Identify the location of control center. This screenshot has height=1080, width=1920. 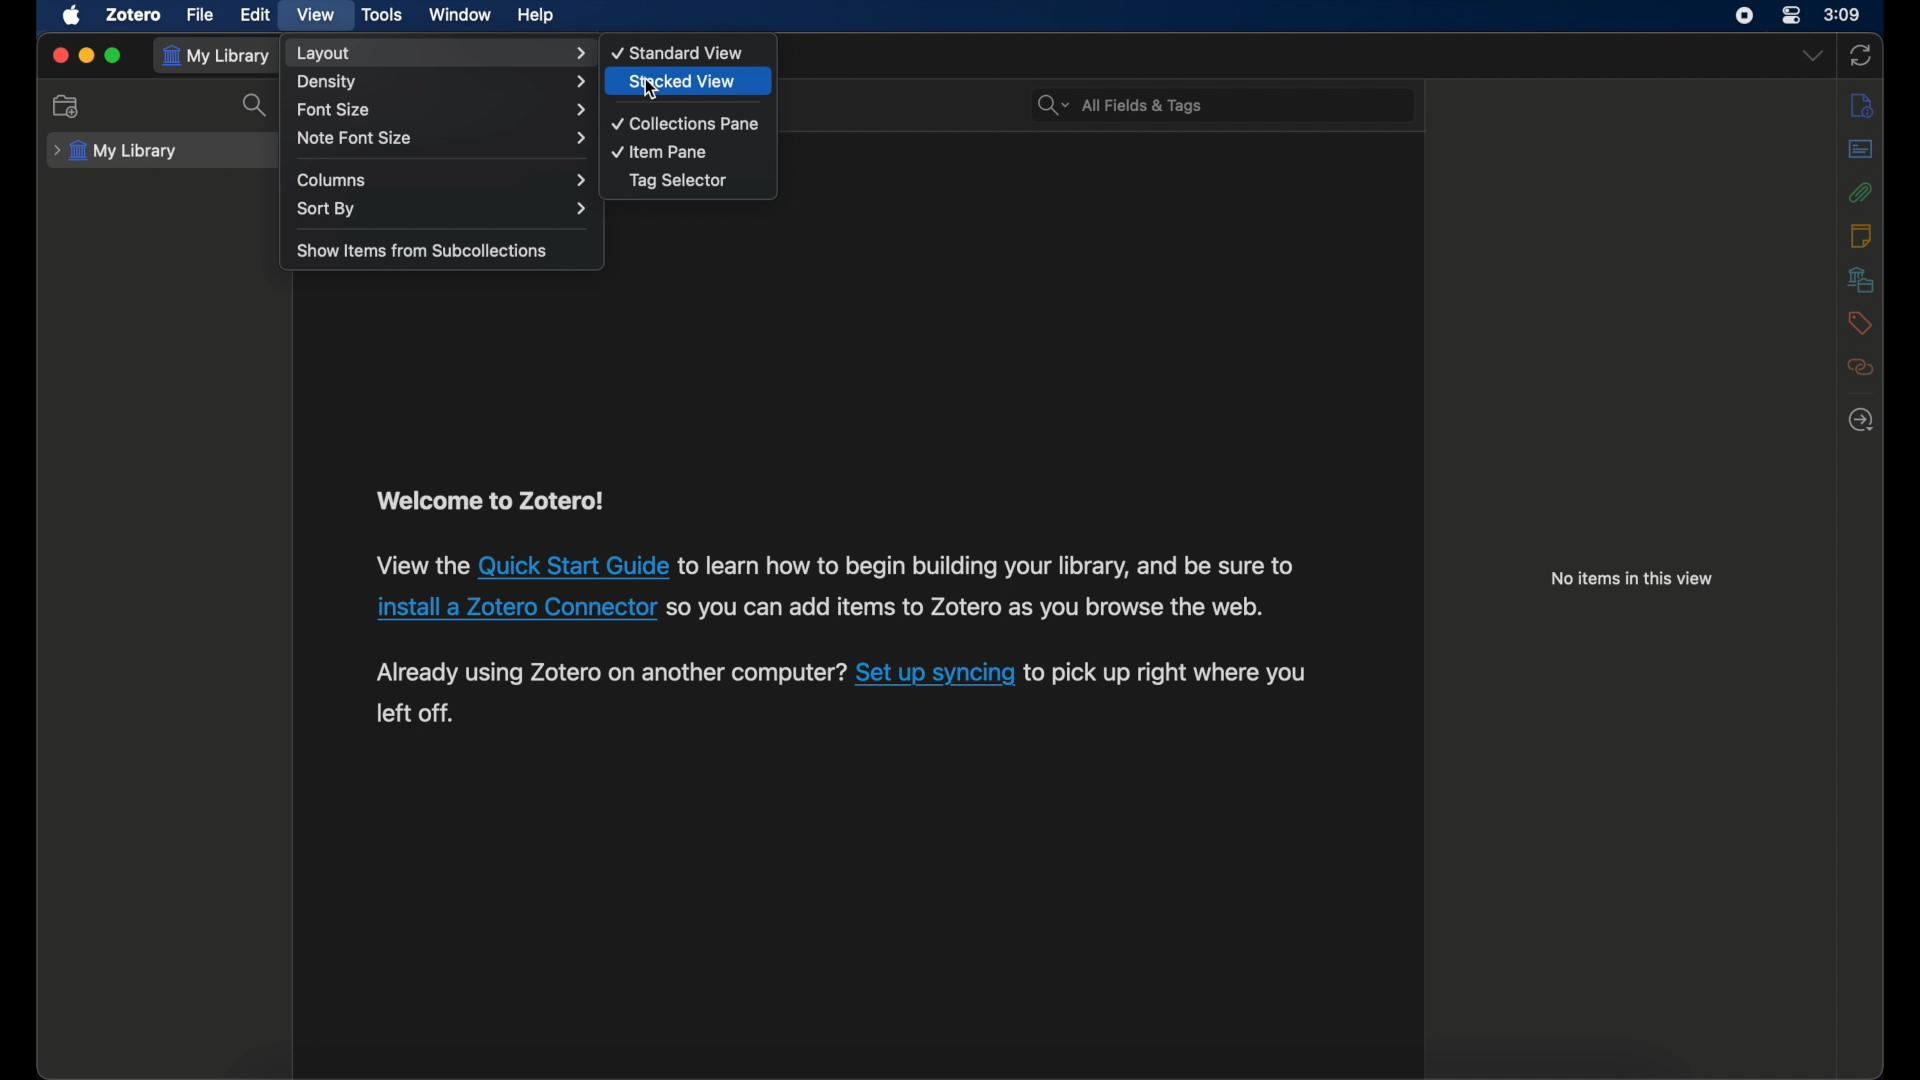
(1792, 16).